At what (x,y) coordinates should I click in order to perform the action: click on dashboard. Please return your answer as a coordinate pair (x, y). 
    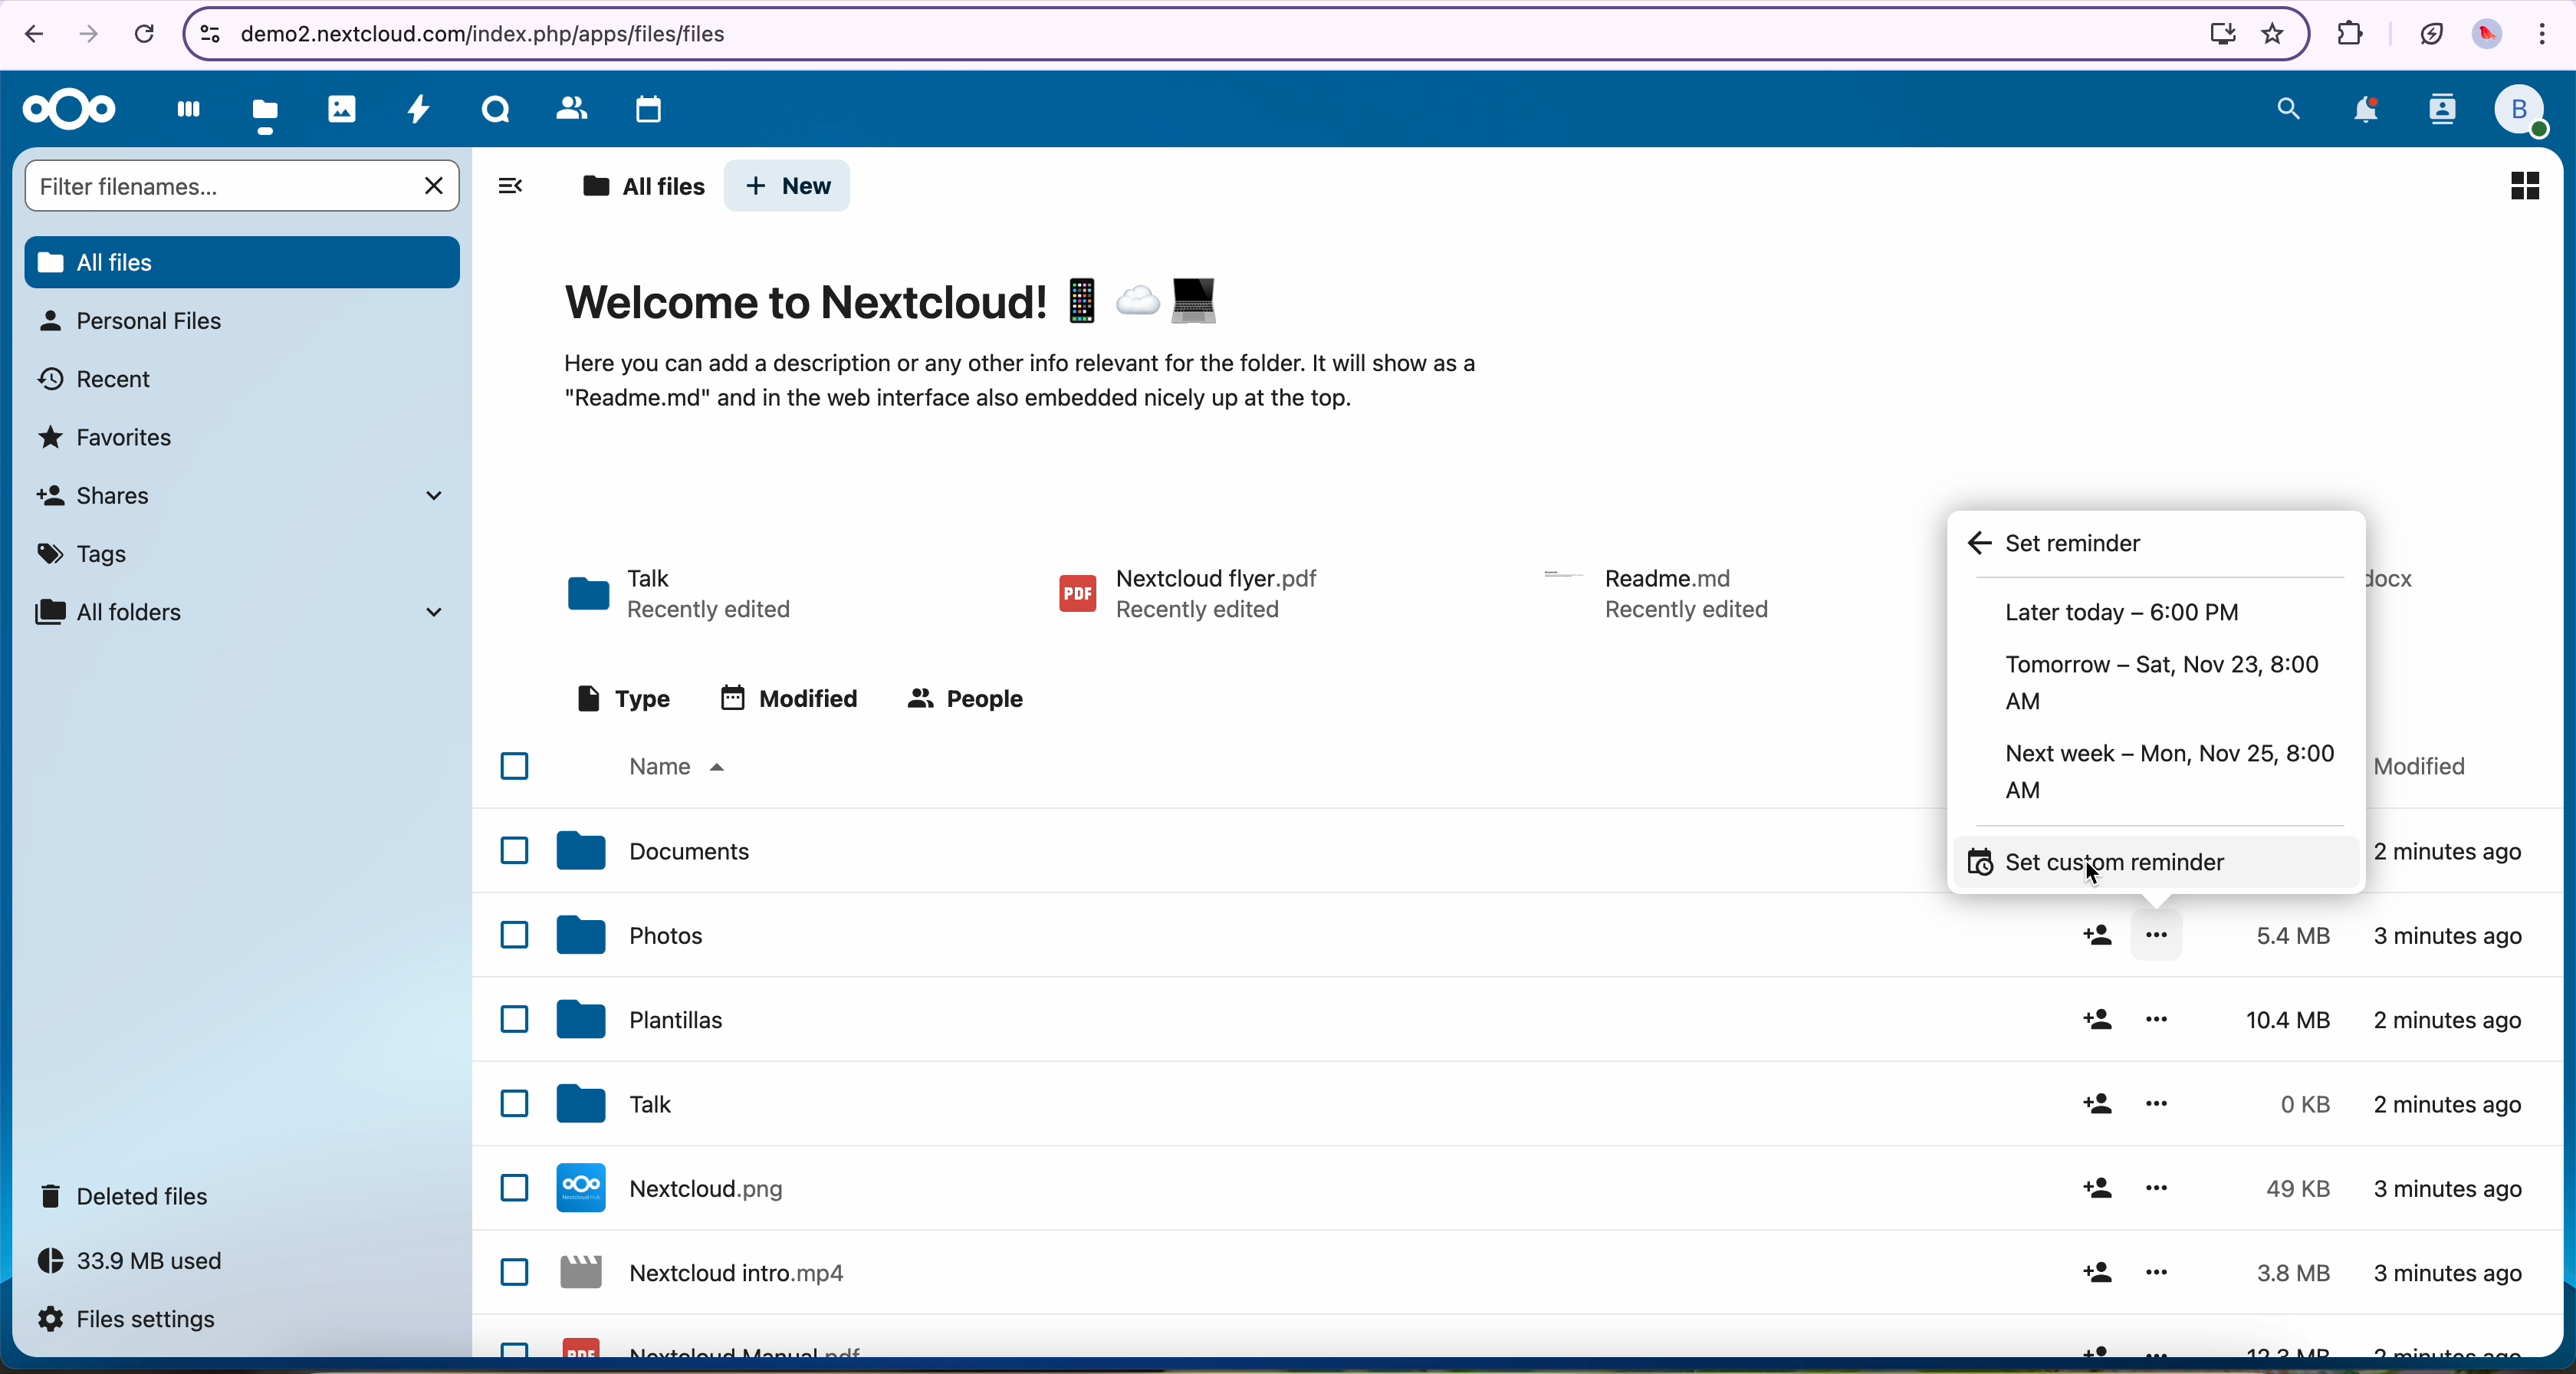
    Looking at the image, I should click on (182, 108).